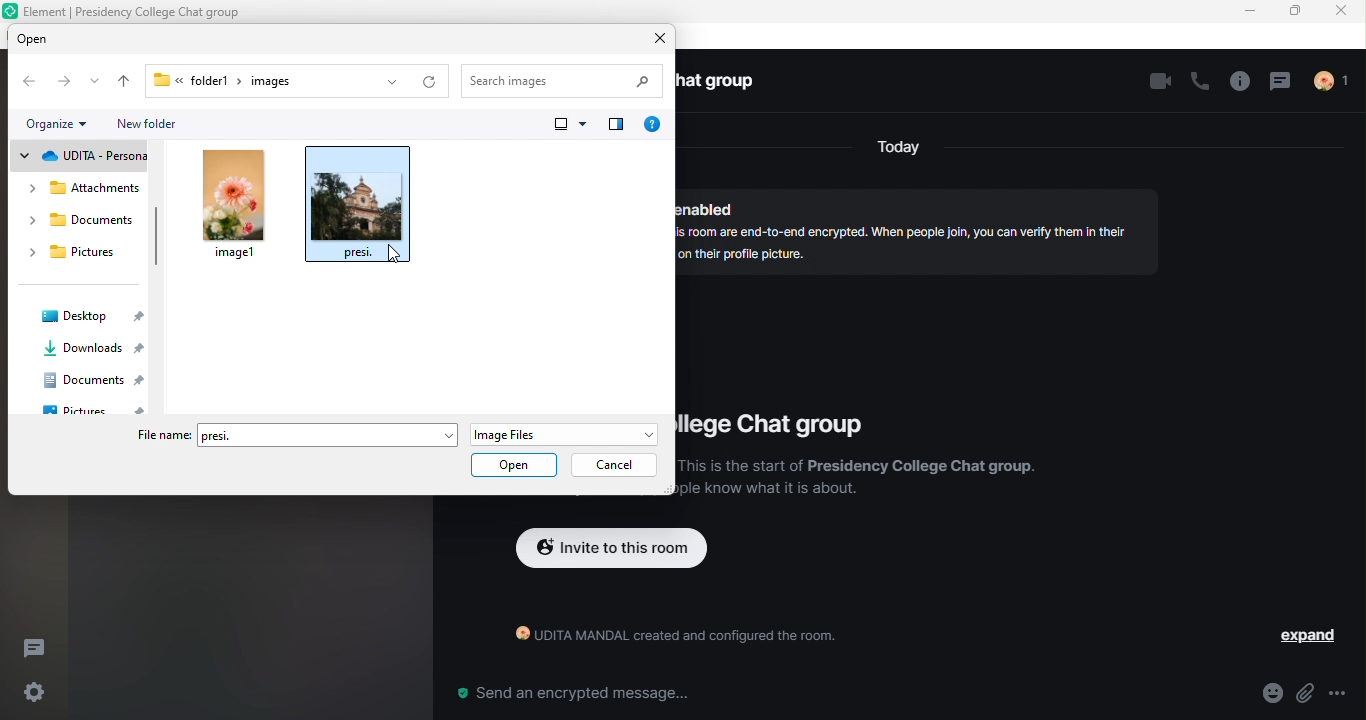  What do you see at coordinates (391, 252) in the screenshot?
I see `cursor movement` at bounding box center [391, 252].